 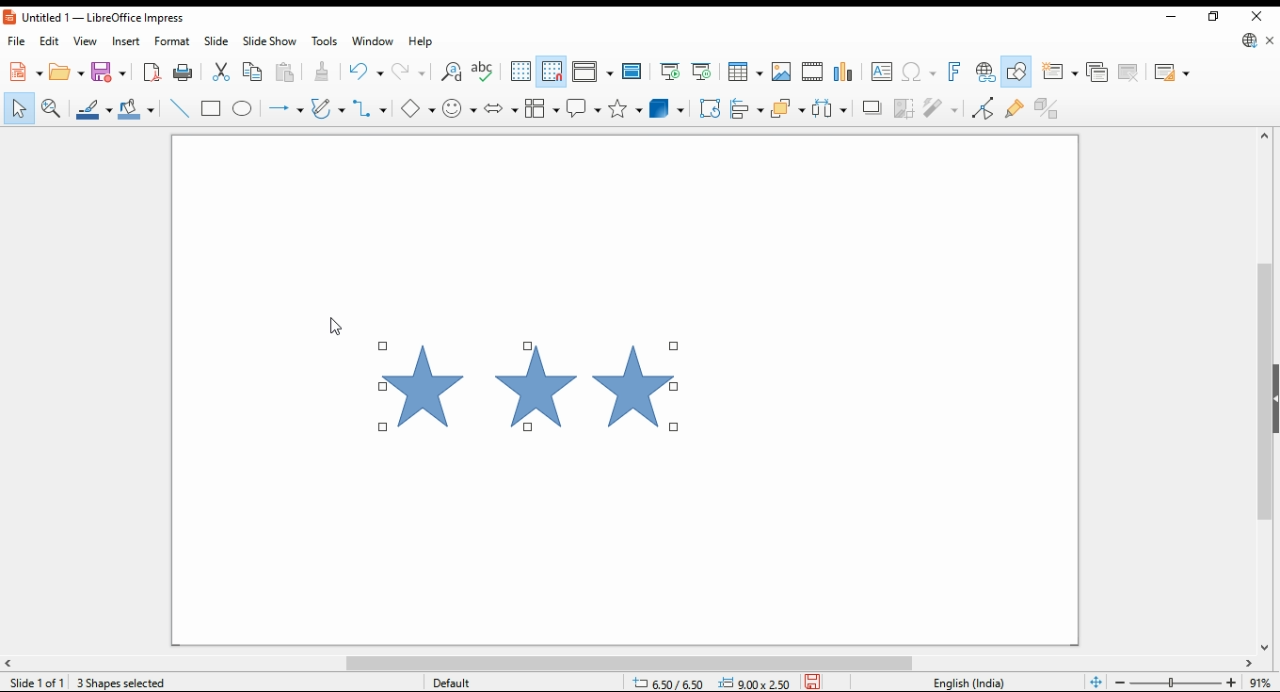 What do you see at coordinates (500, 107) in the screenshot?
I see `block arrows` at bounding box center [500, 107].